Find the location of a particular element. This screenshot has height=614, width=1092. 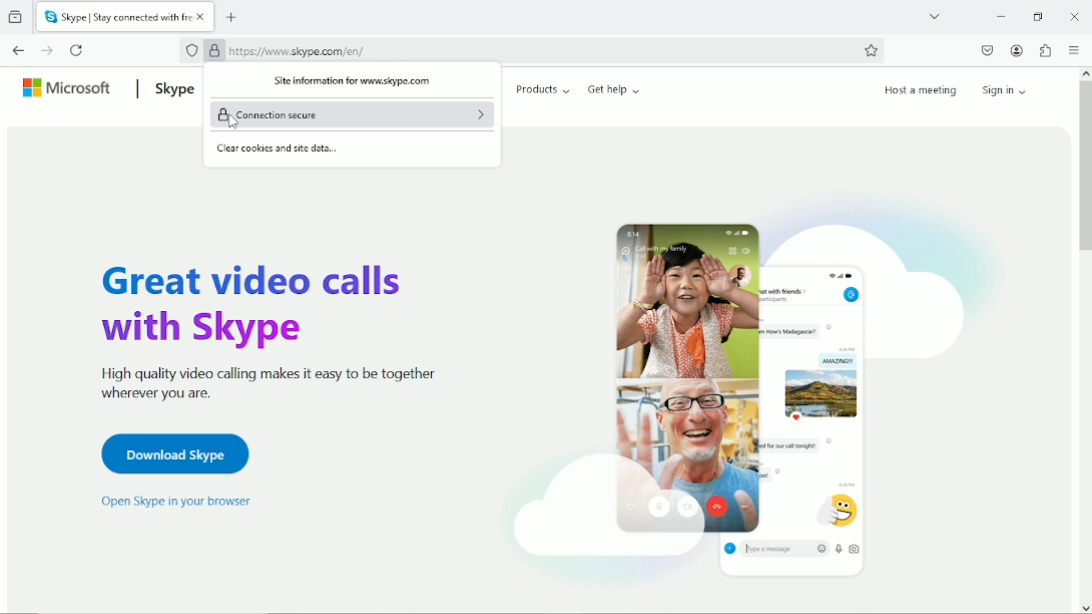

Get help is located at coordinates (614, 89).